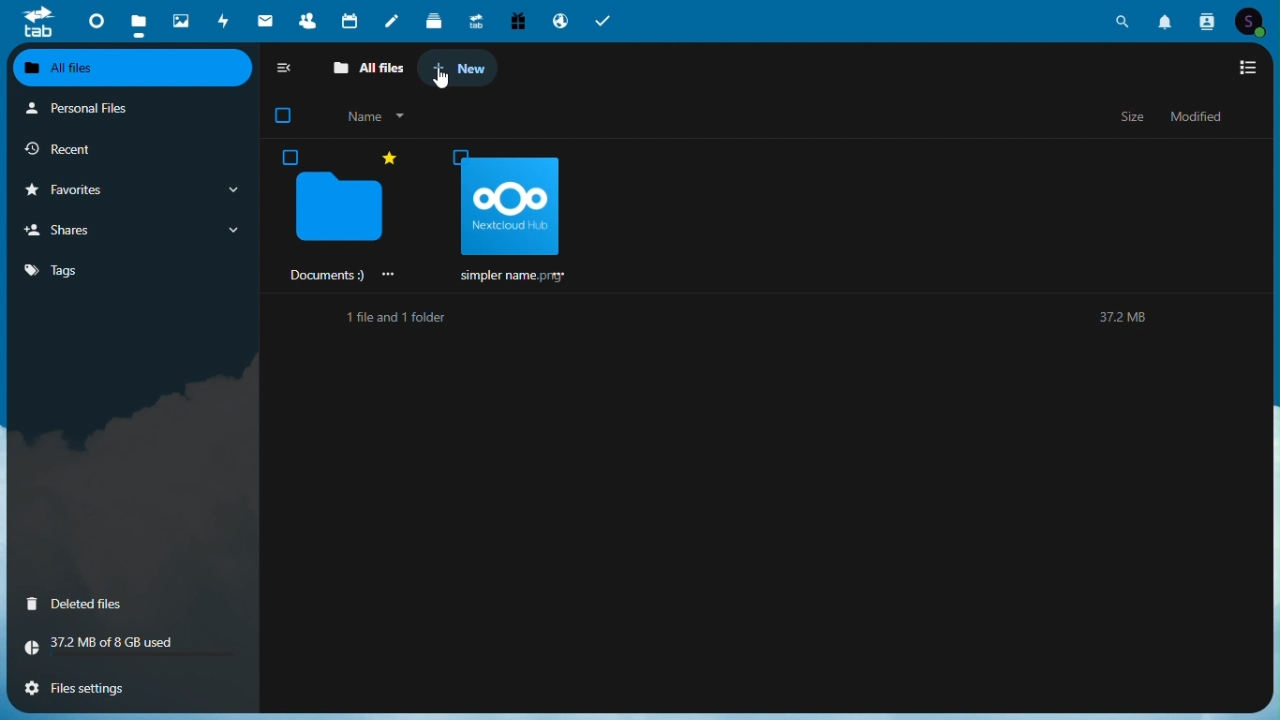 The image size is (1280, 720). What do you see at coordinates (1247, 70) in the screenshot?
I see `Switch to list view` at bounding box center [1247, 70].